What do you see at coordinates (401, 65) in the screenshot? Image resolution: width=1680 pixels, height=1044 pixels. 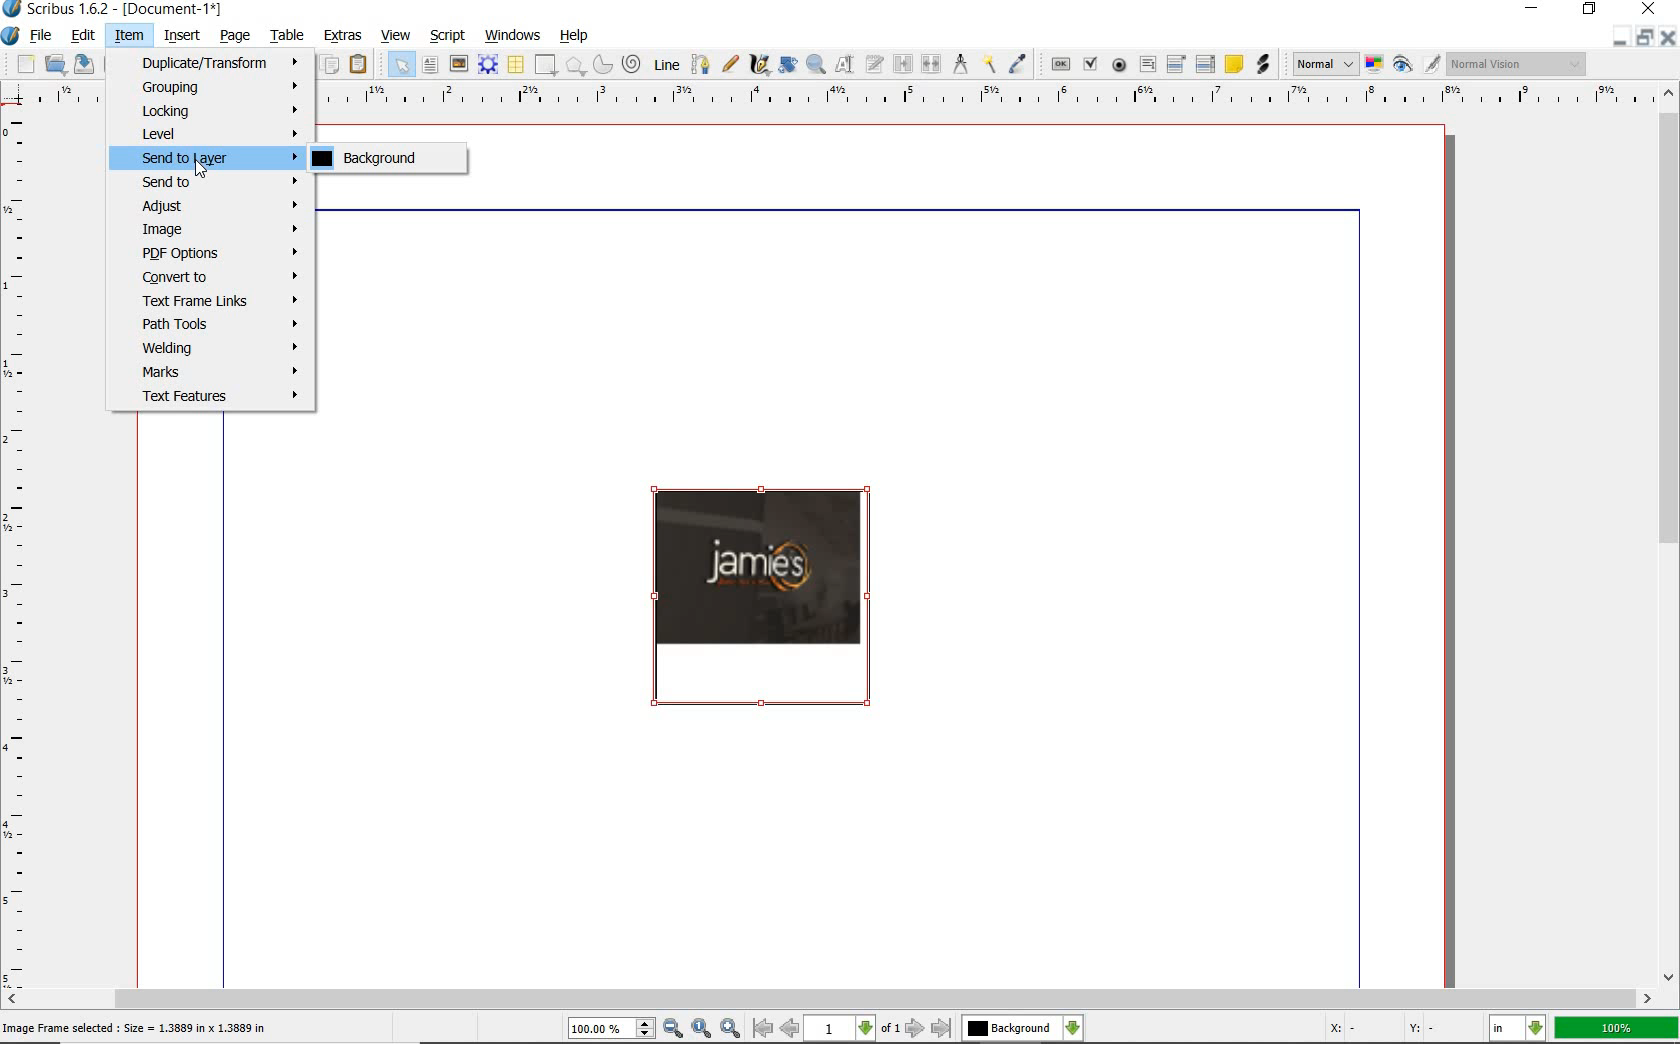 I see `select` at bounding box center [401, 65].